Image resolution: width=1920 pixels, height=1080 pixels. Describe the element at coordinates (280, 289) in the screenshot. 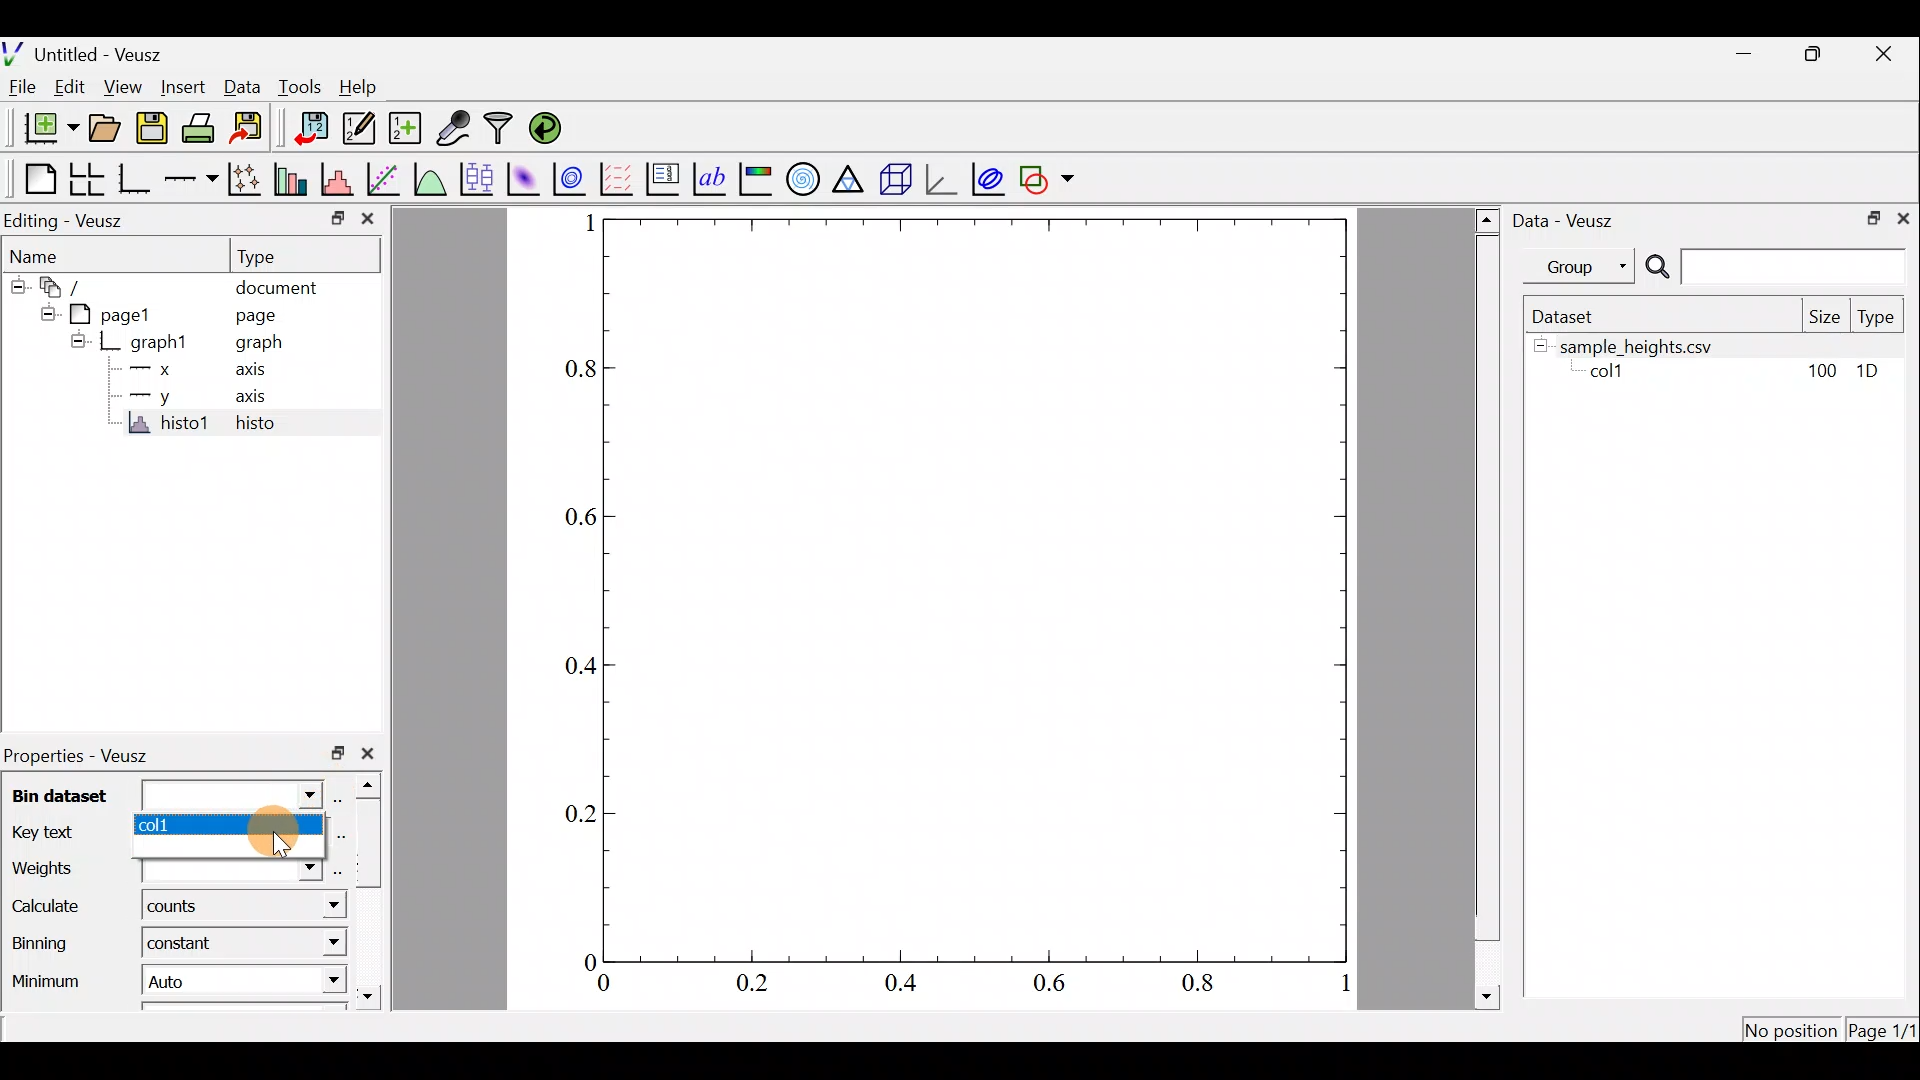

I see `document` at that location.